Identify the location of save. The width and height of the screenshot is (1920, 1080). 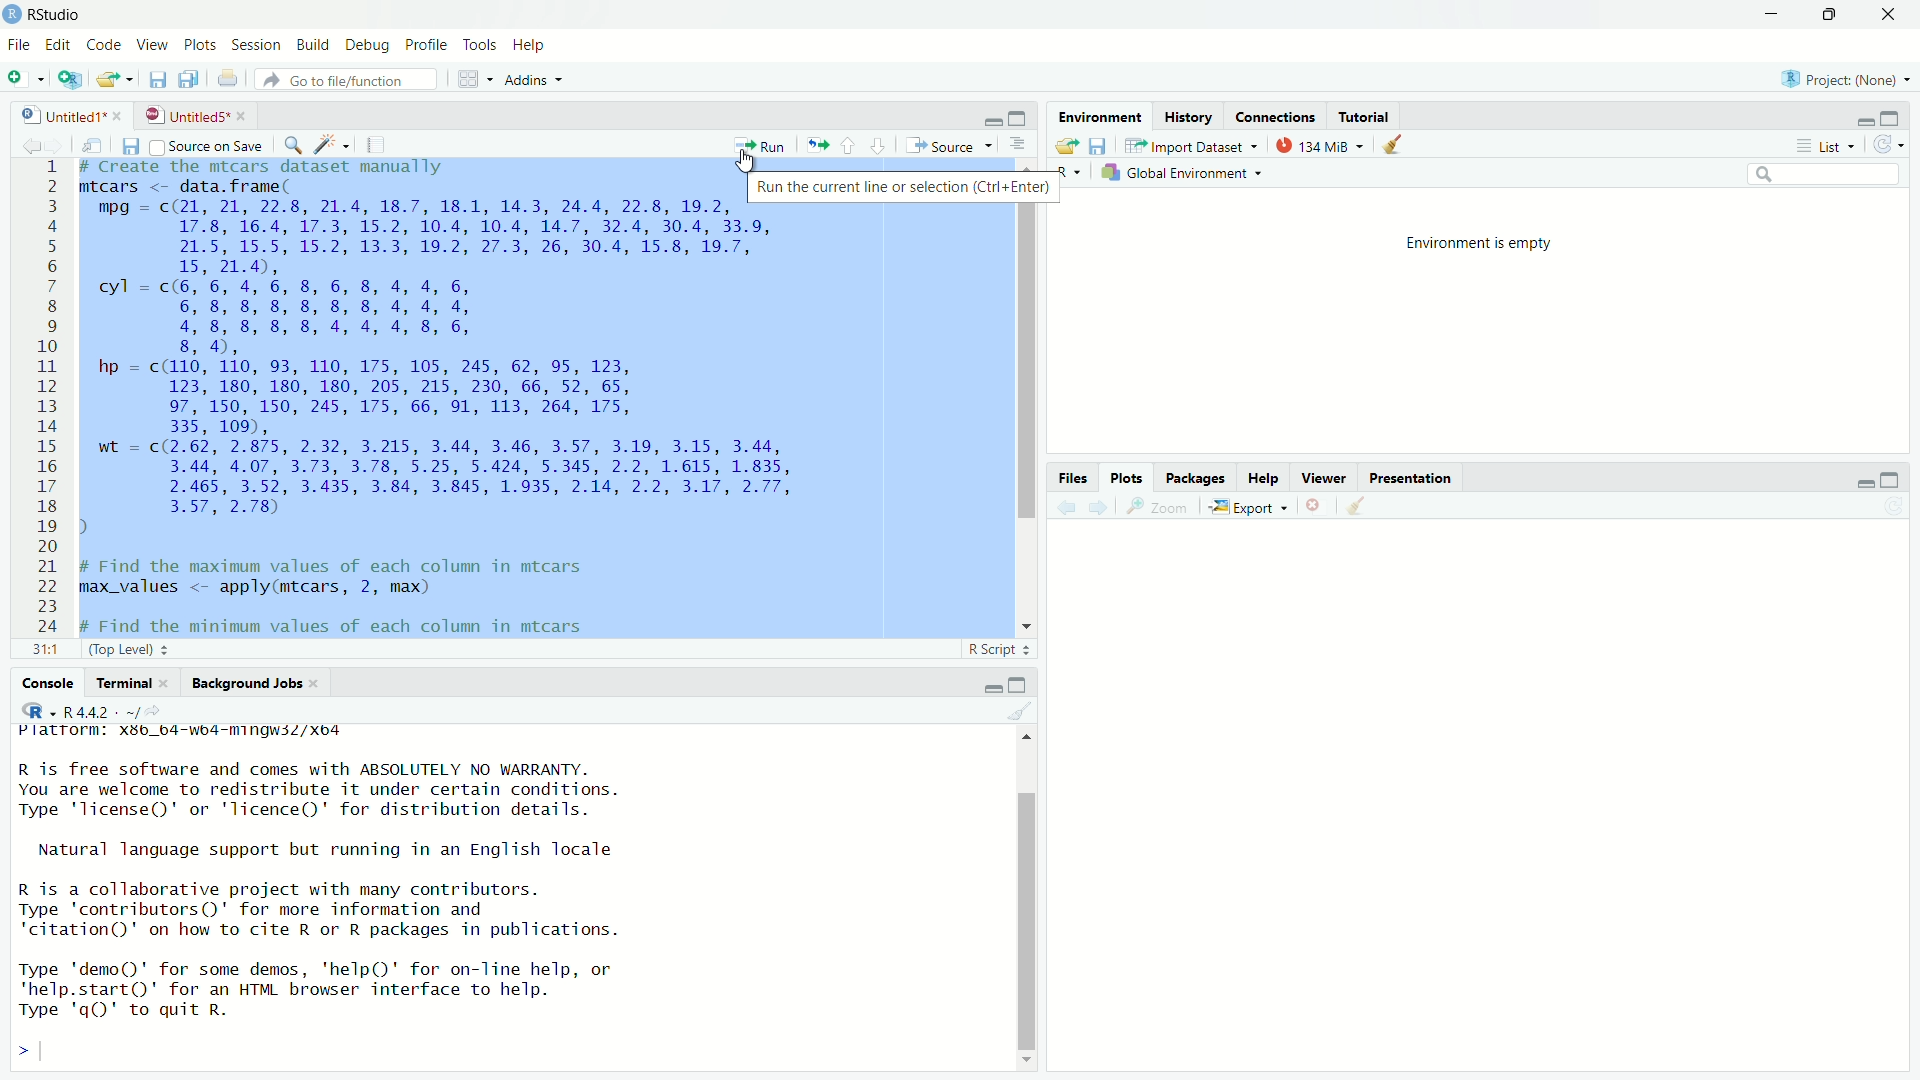
(156, 82).